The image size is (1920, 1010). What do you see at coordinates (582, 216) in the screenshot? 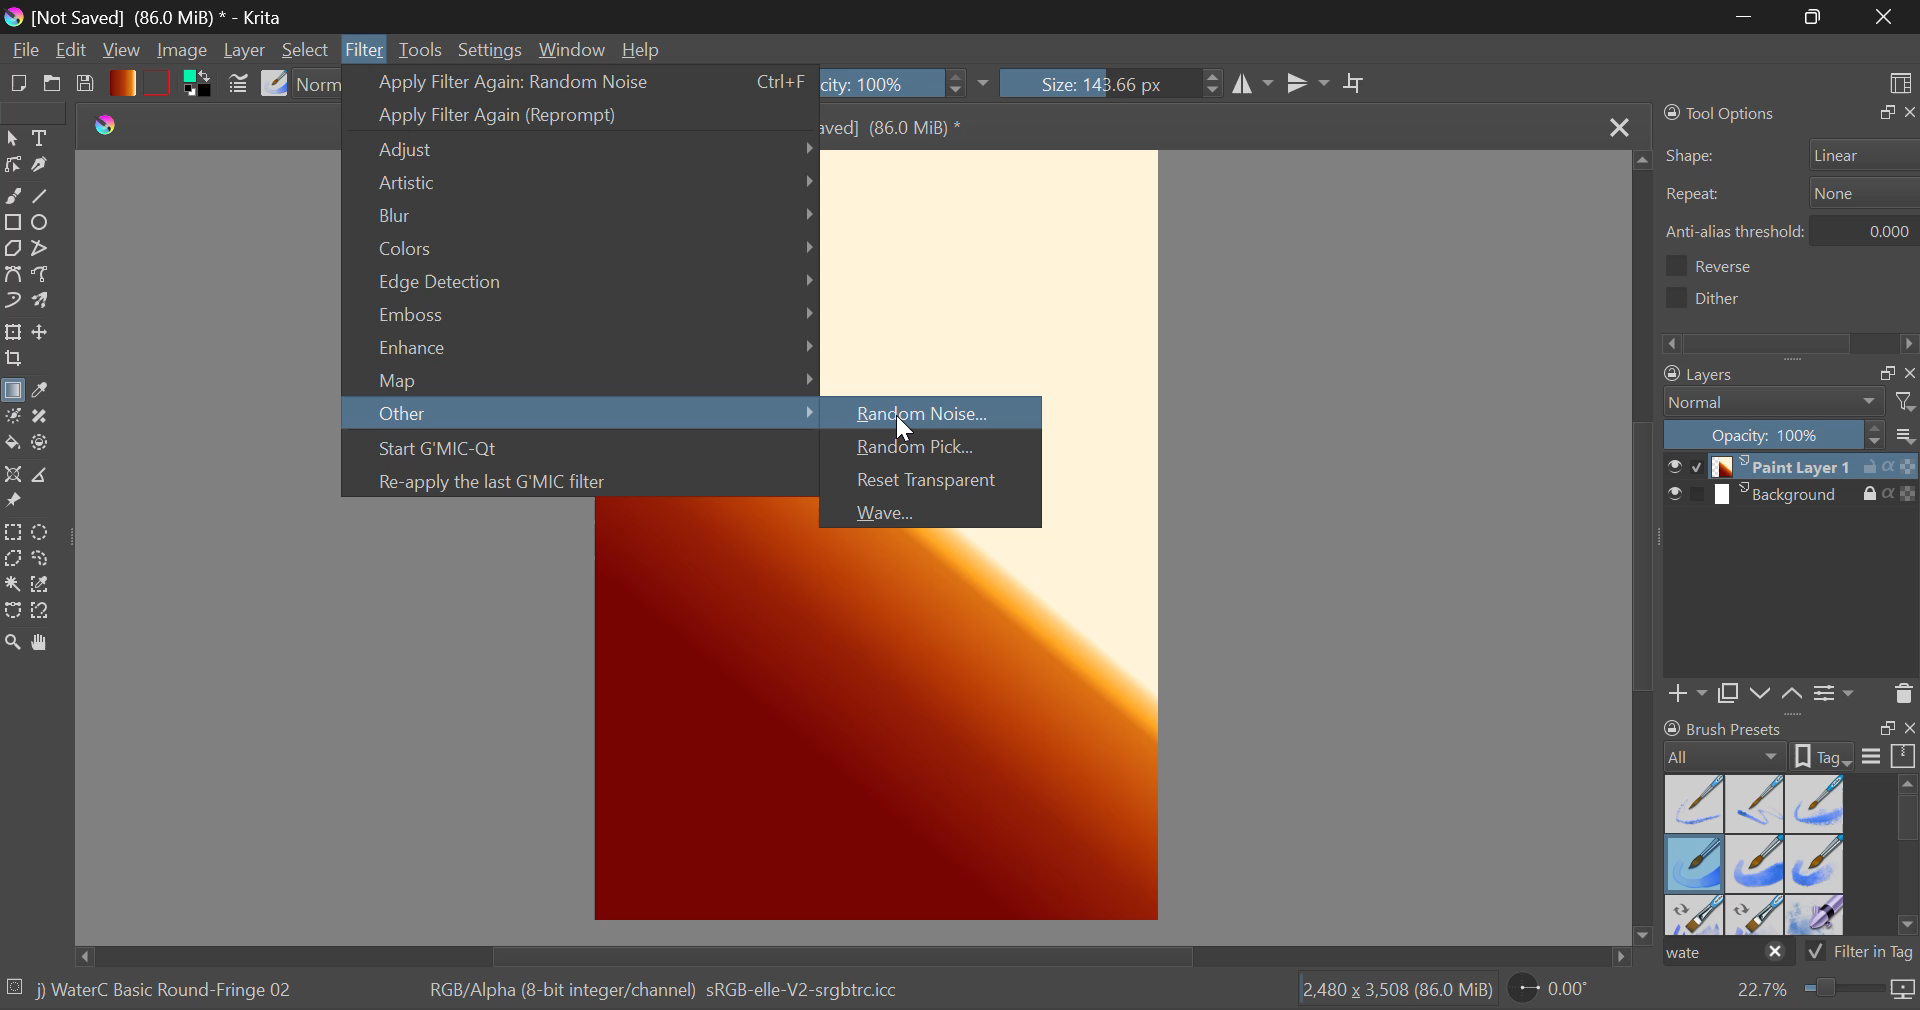
I see `Blur` at bounding box center [582, 216].